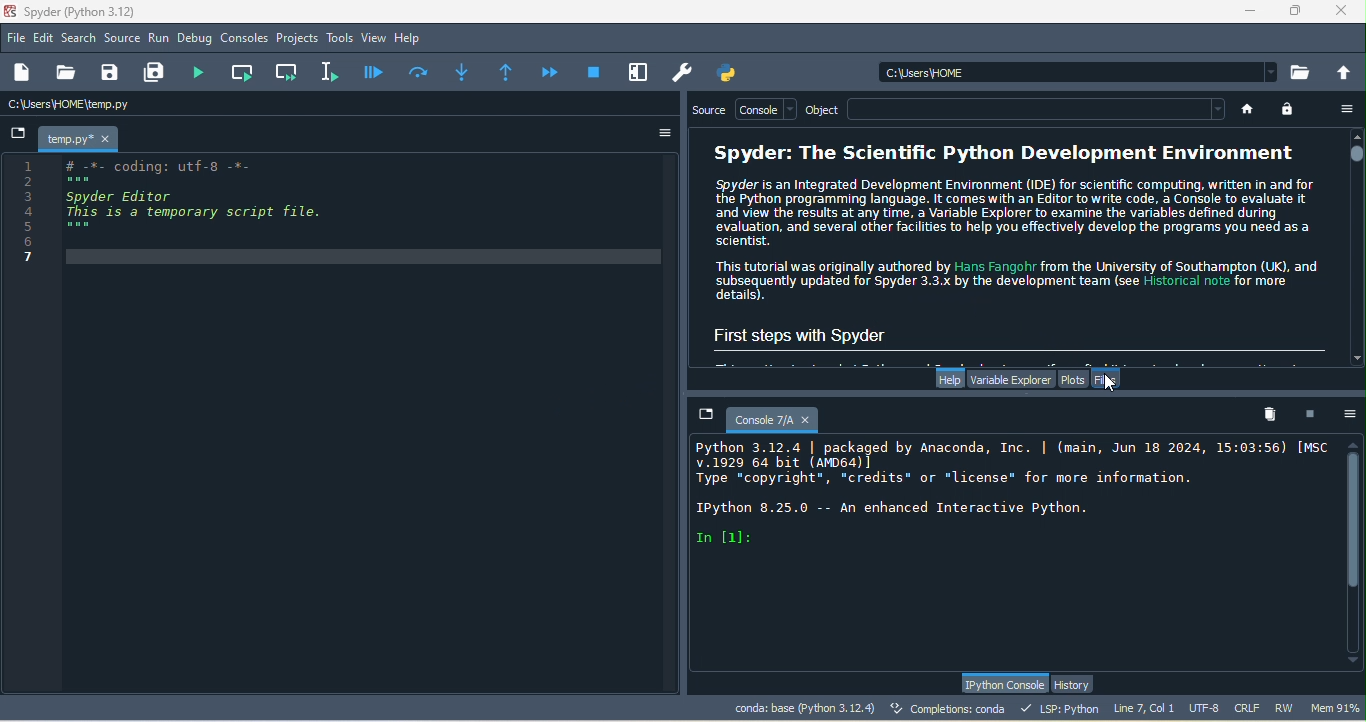 The image size is (1366, 722). I want to click on interrupt kenel, so click(1314, 413).